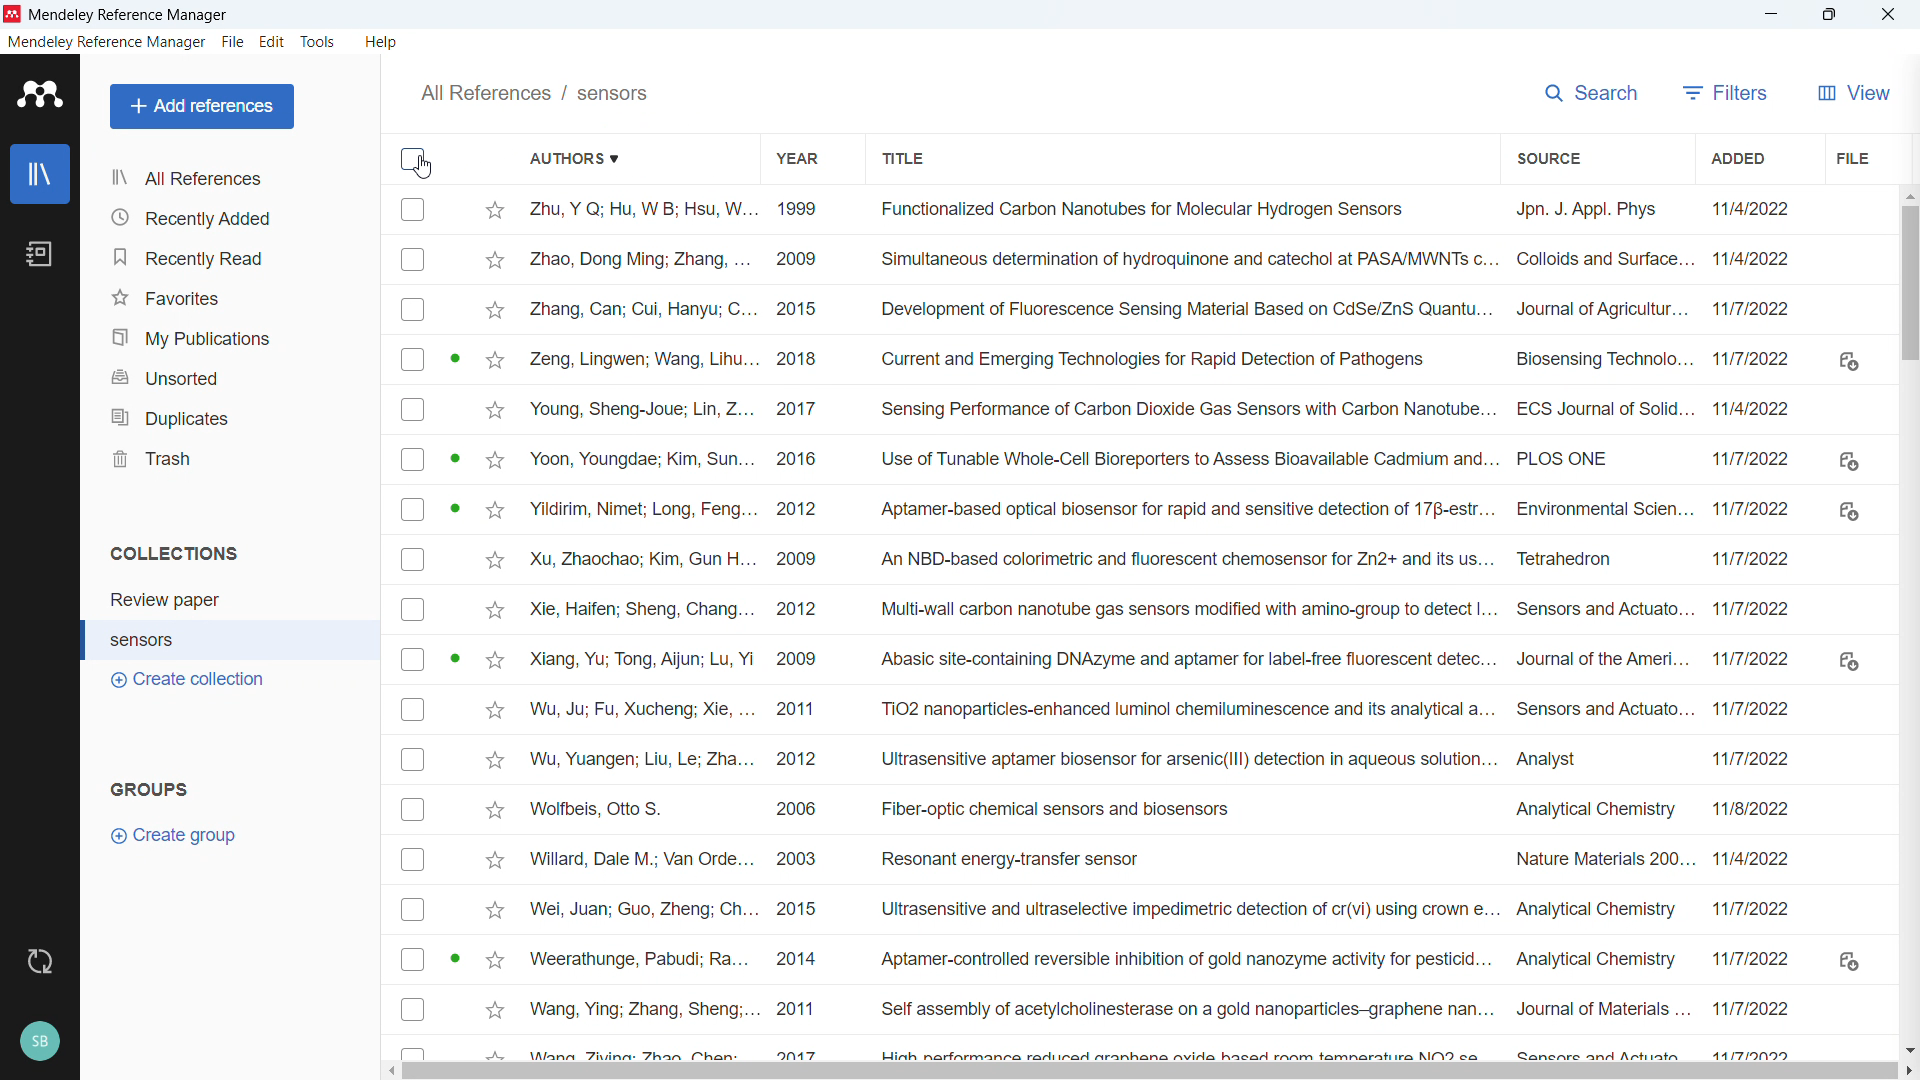 Image resolution: width=1920 pixels, height=1080 pixels. I want to click on Vertical scroll bar , so click(1911, 283).